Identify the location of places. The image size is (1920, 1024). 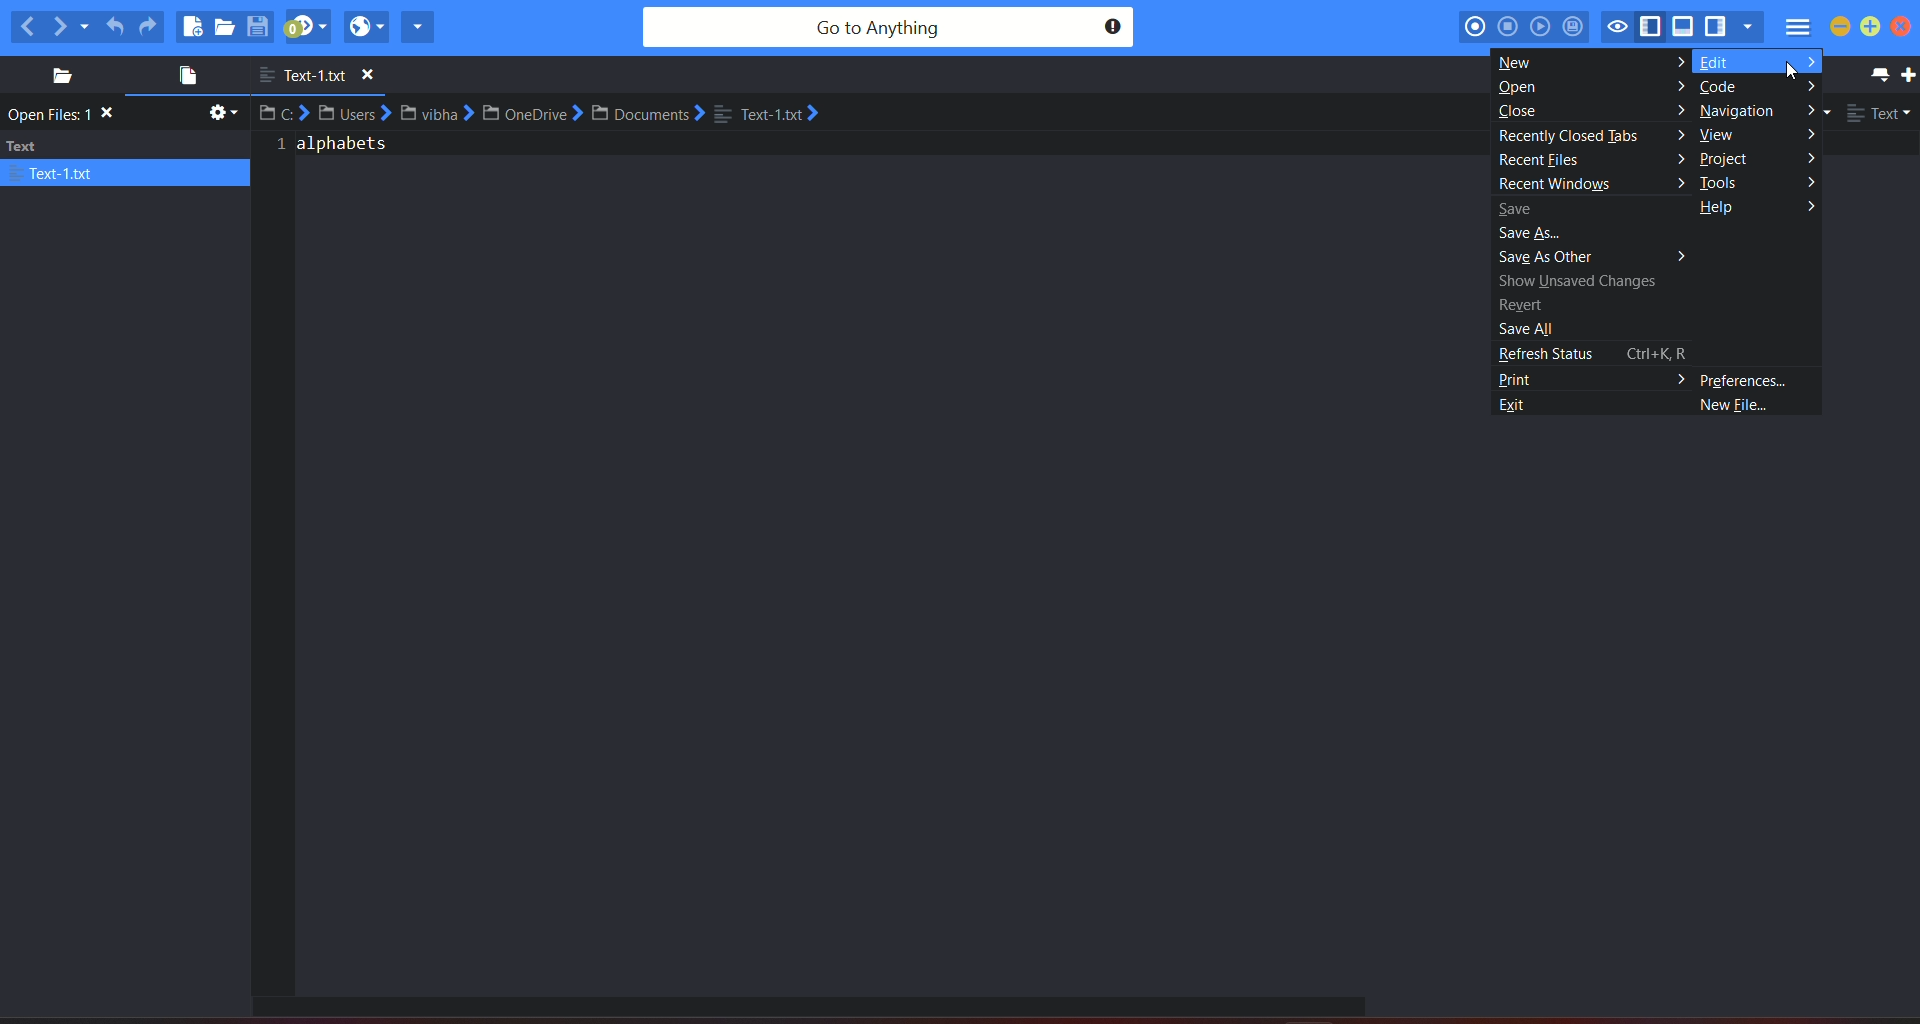
(55, 76).